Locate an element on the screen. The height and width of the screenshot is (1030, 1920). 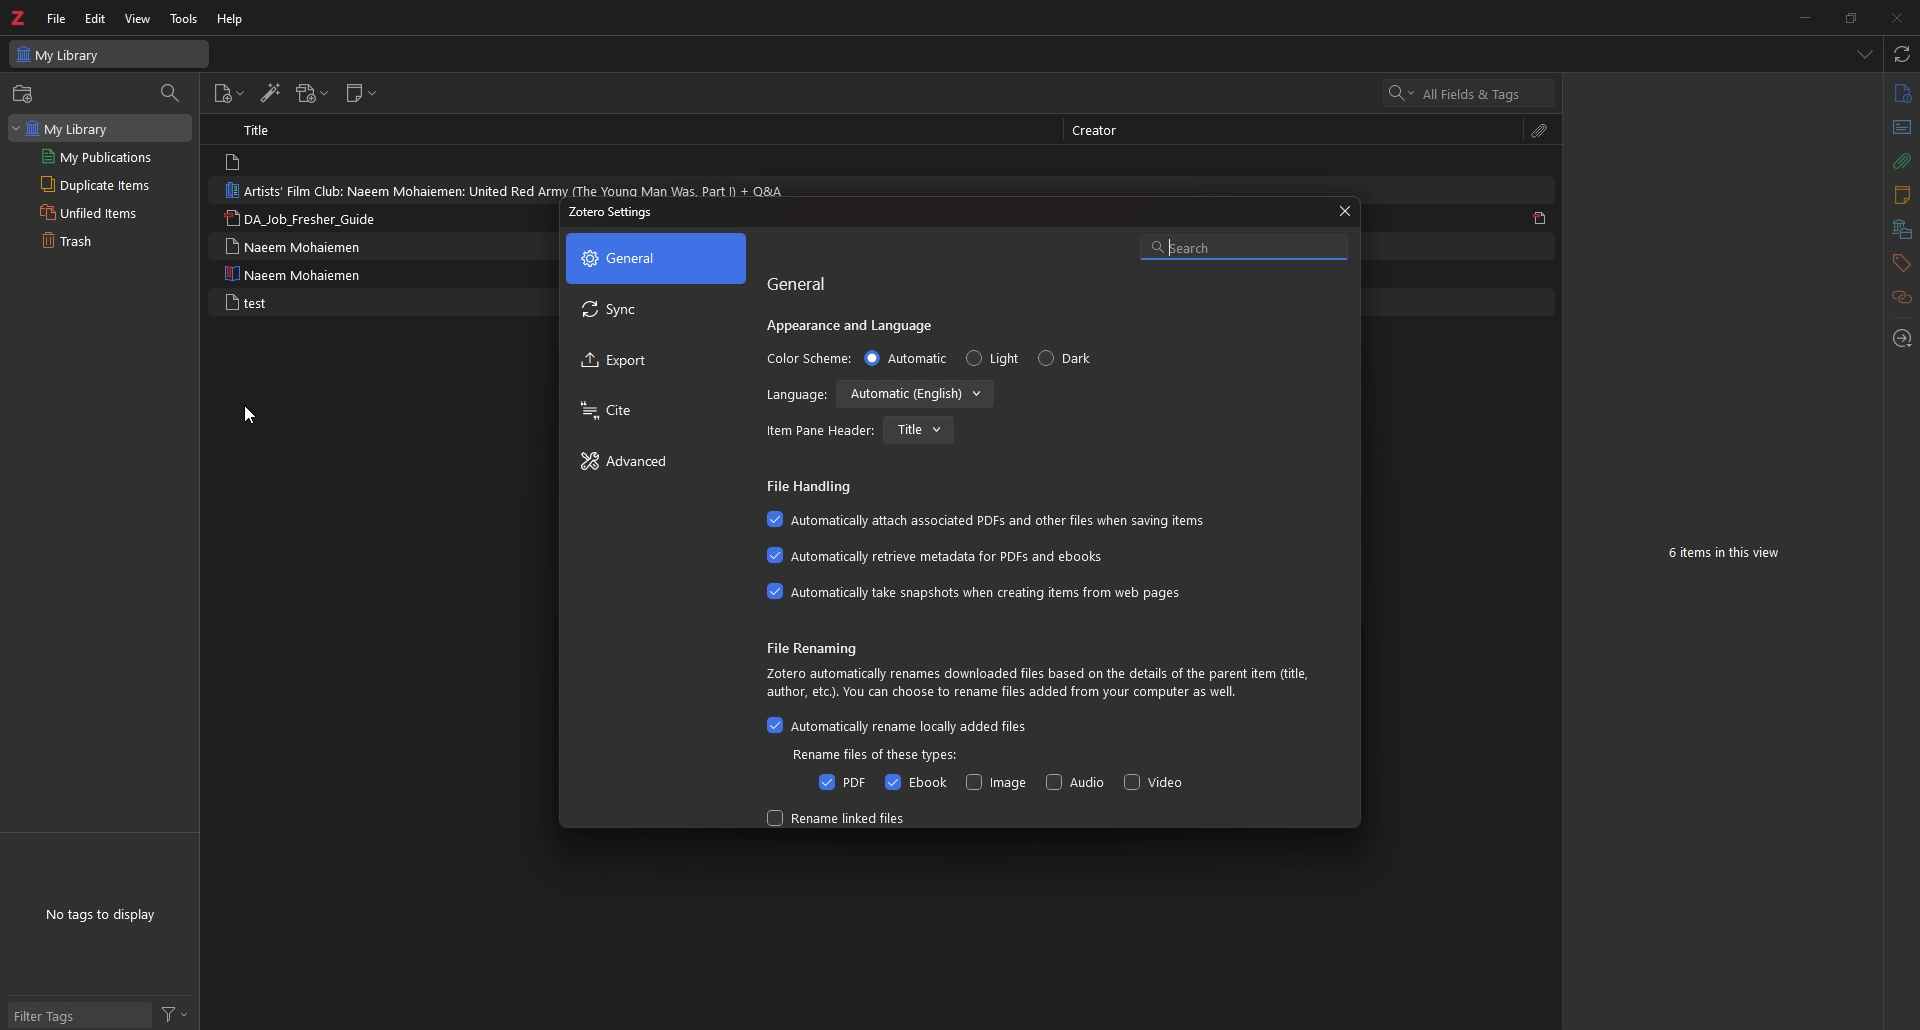
related is located at coordinates (1901, 298).